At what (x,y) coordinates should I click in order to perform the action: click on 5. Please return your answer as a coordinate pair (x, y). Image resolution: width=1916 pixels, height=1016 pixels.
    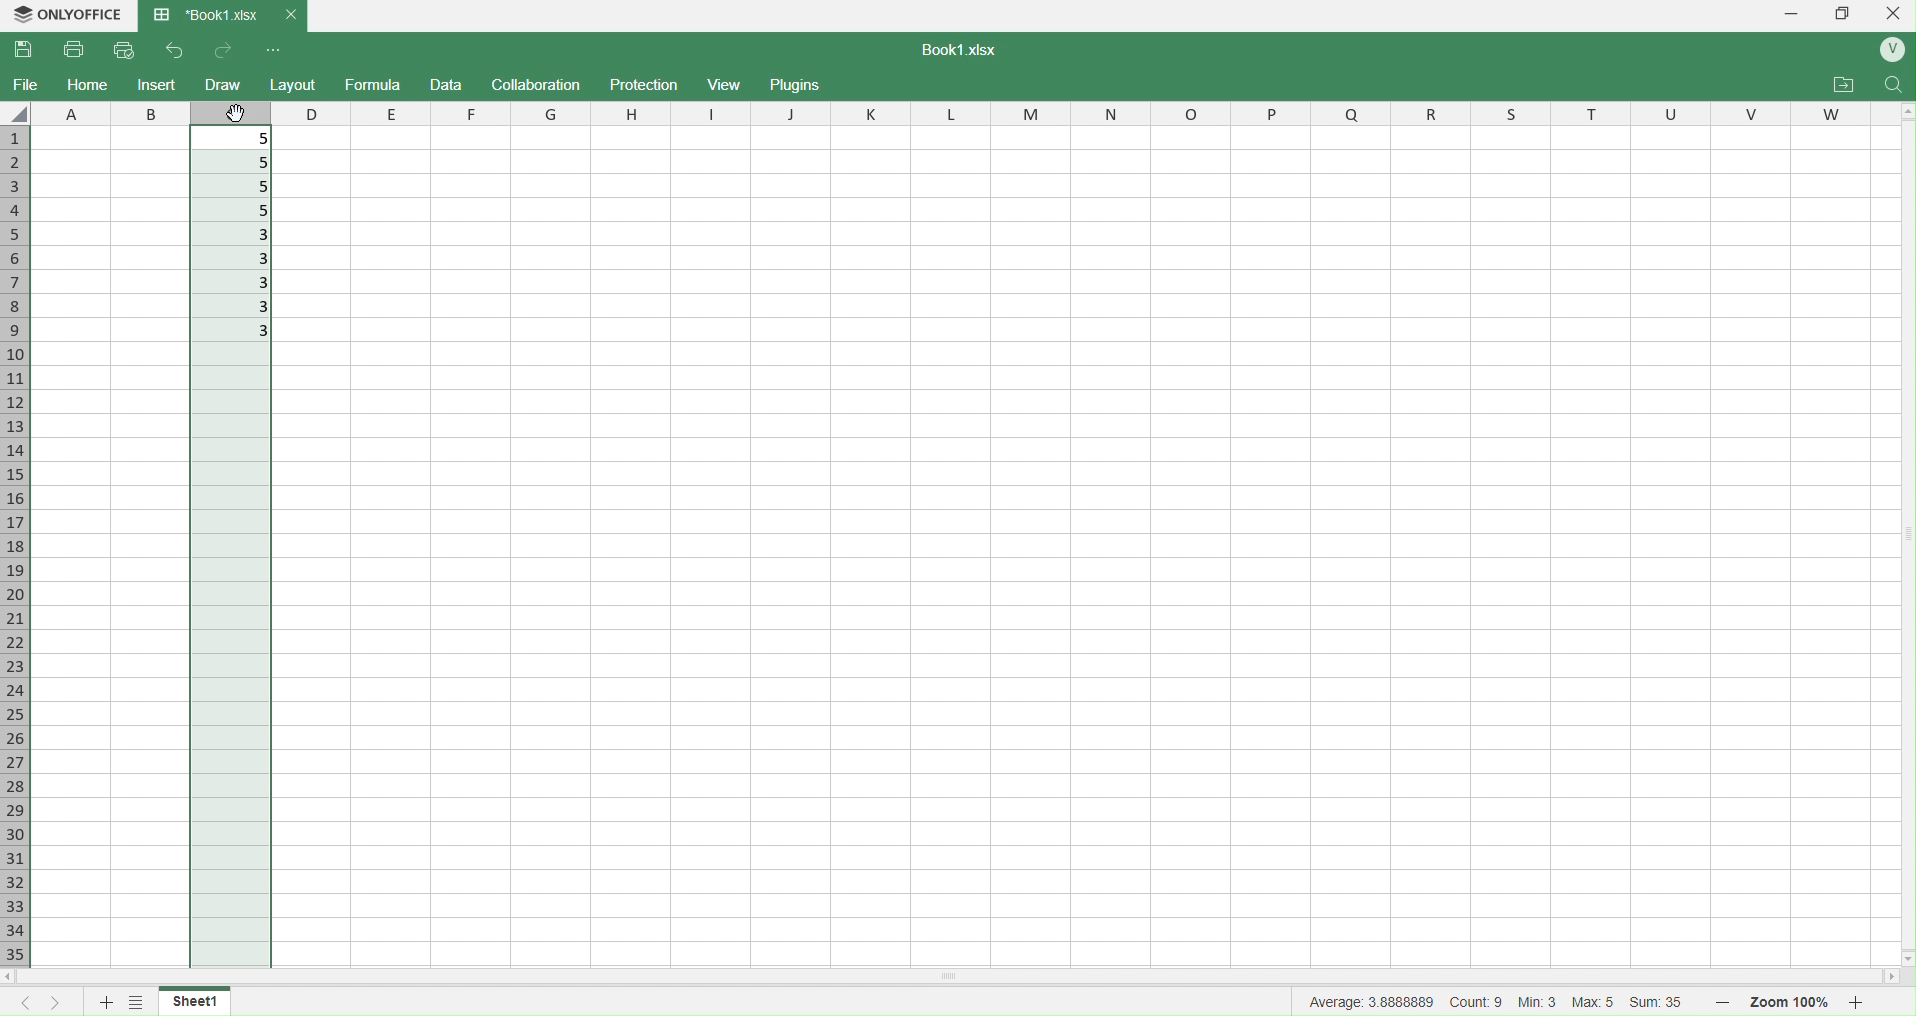
    Looking at the image, I should click on (237, 212).